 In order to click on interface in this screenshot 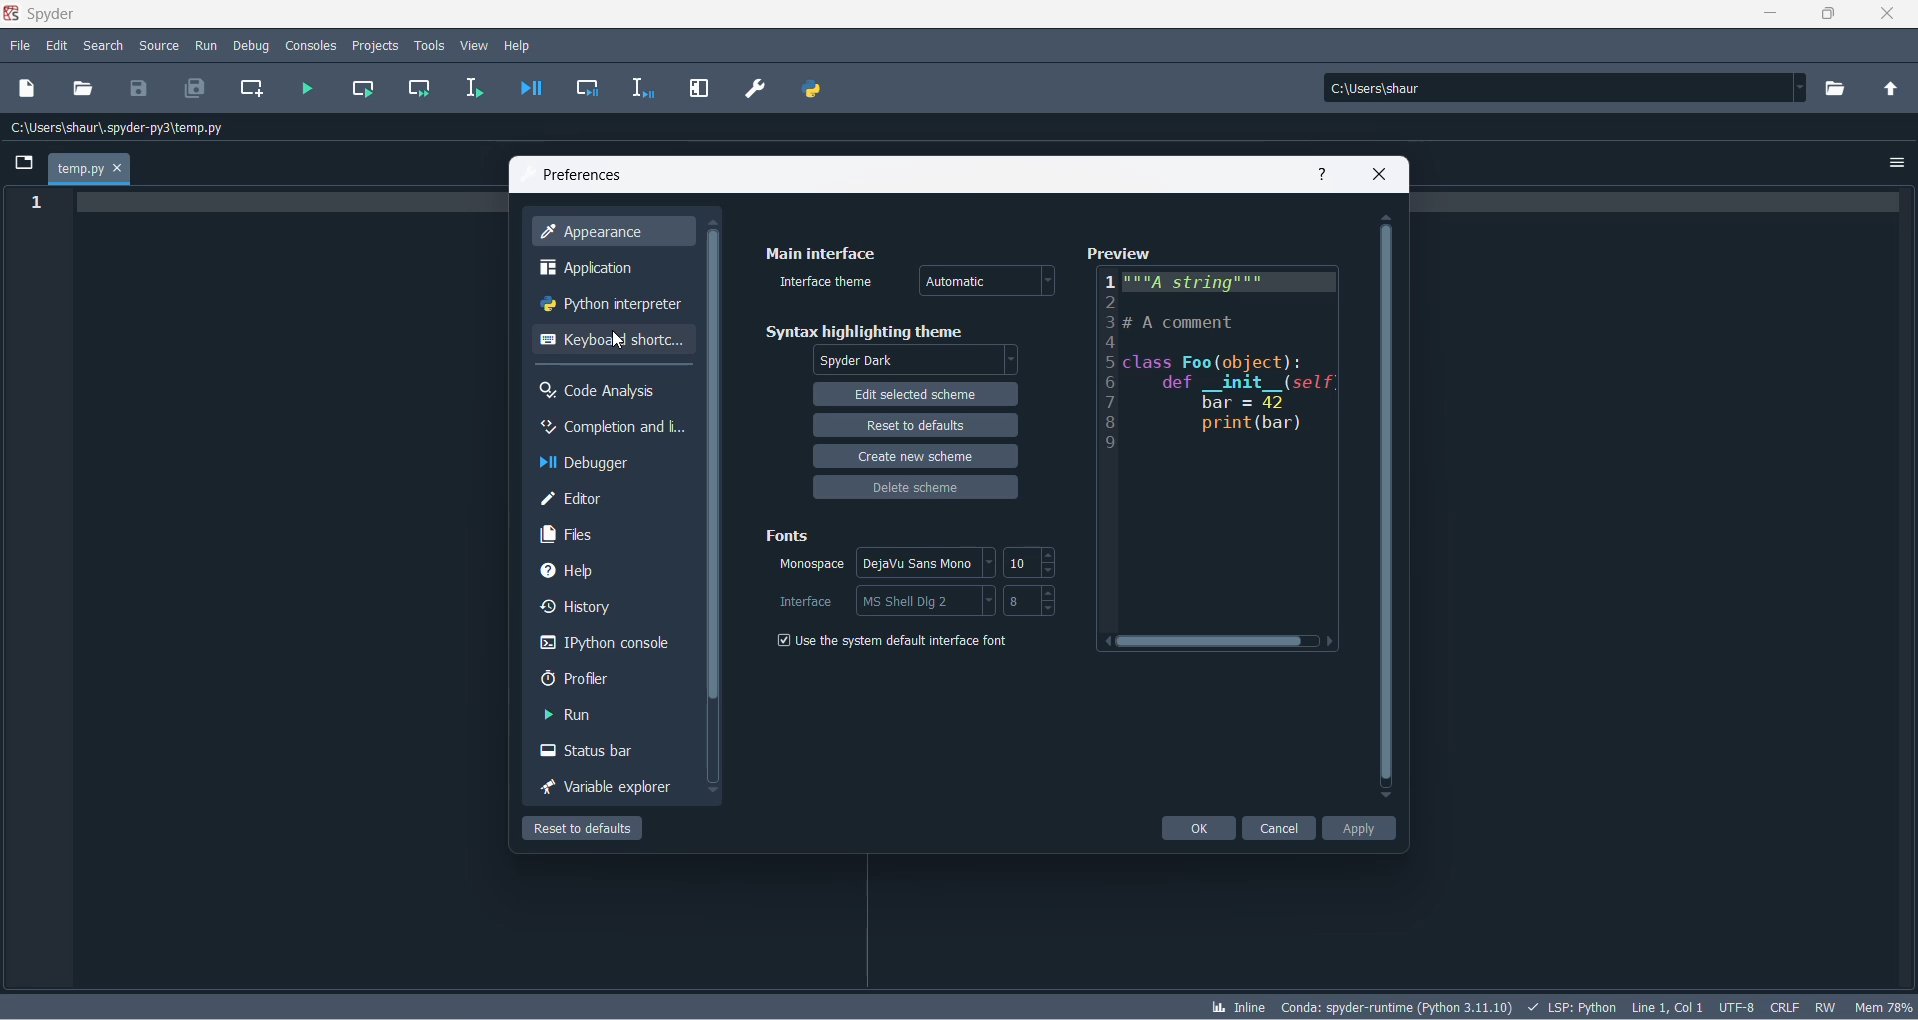, I will do `click(803, 602)`.